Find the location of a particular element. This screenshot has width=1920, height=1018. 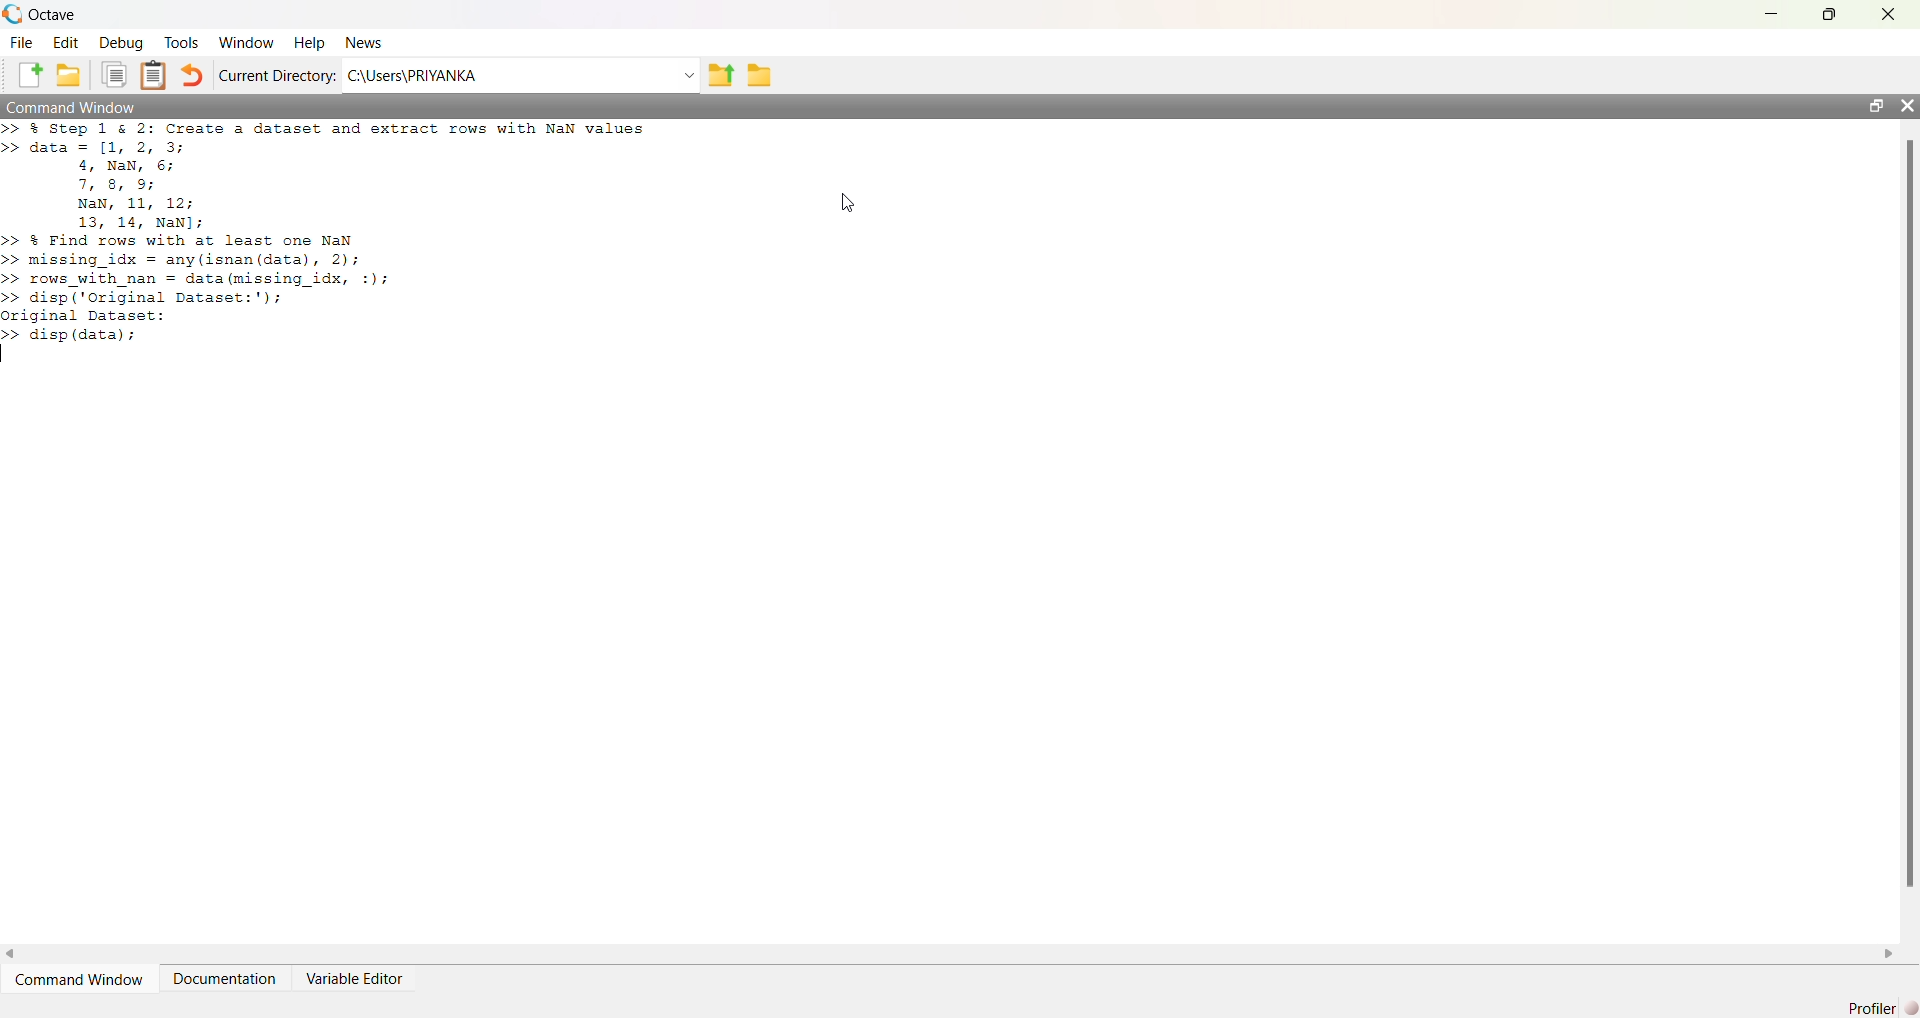

File is located at coordinates (21, 43).